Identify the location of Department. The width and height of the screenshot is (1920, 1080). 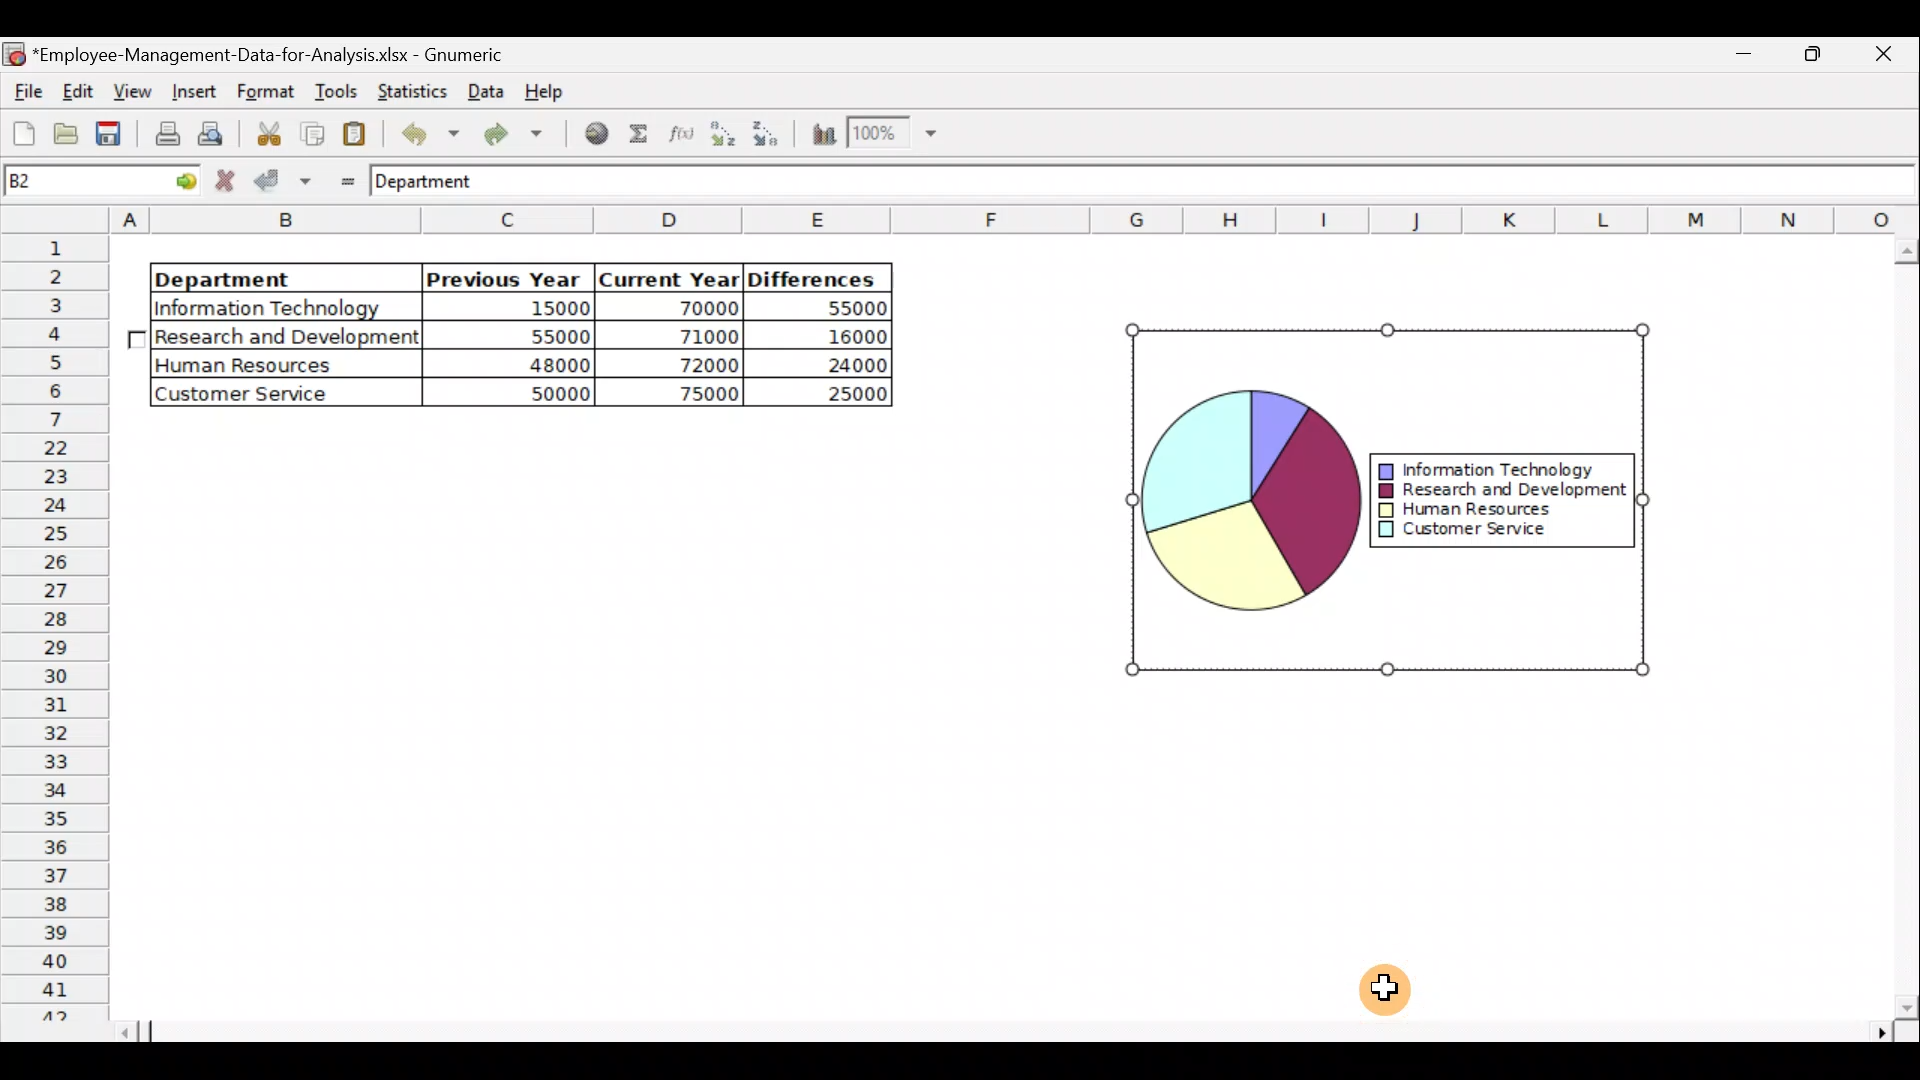
(440, 183).